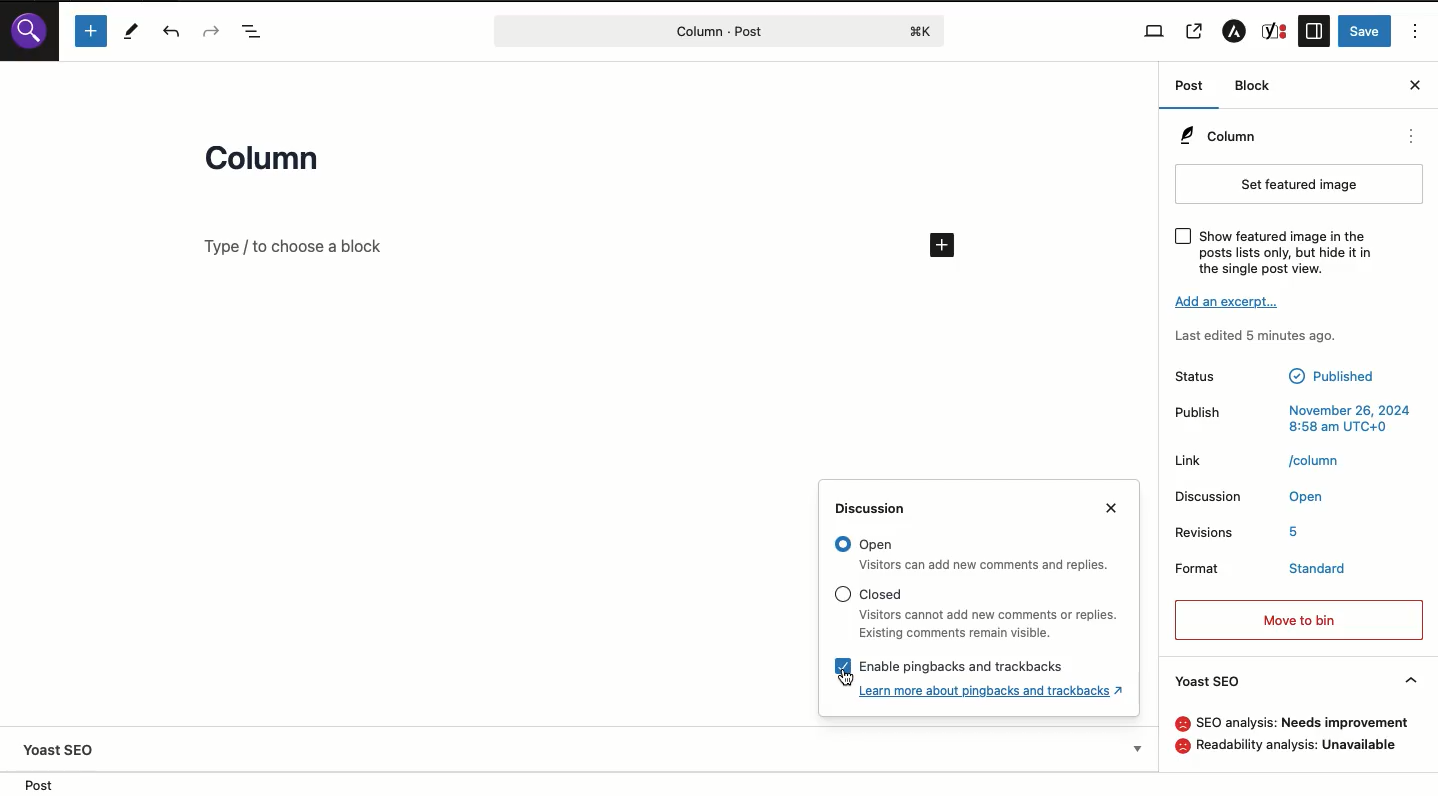  I want to click on Post, so click(1194, 87).